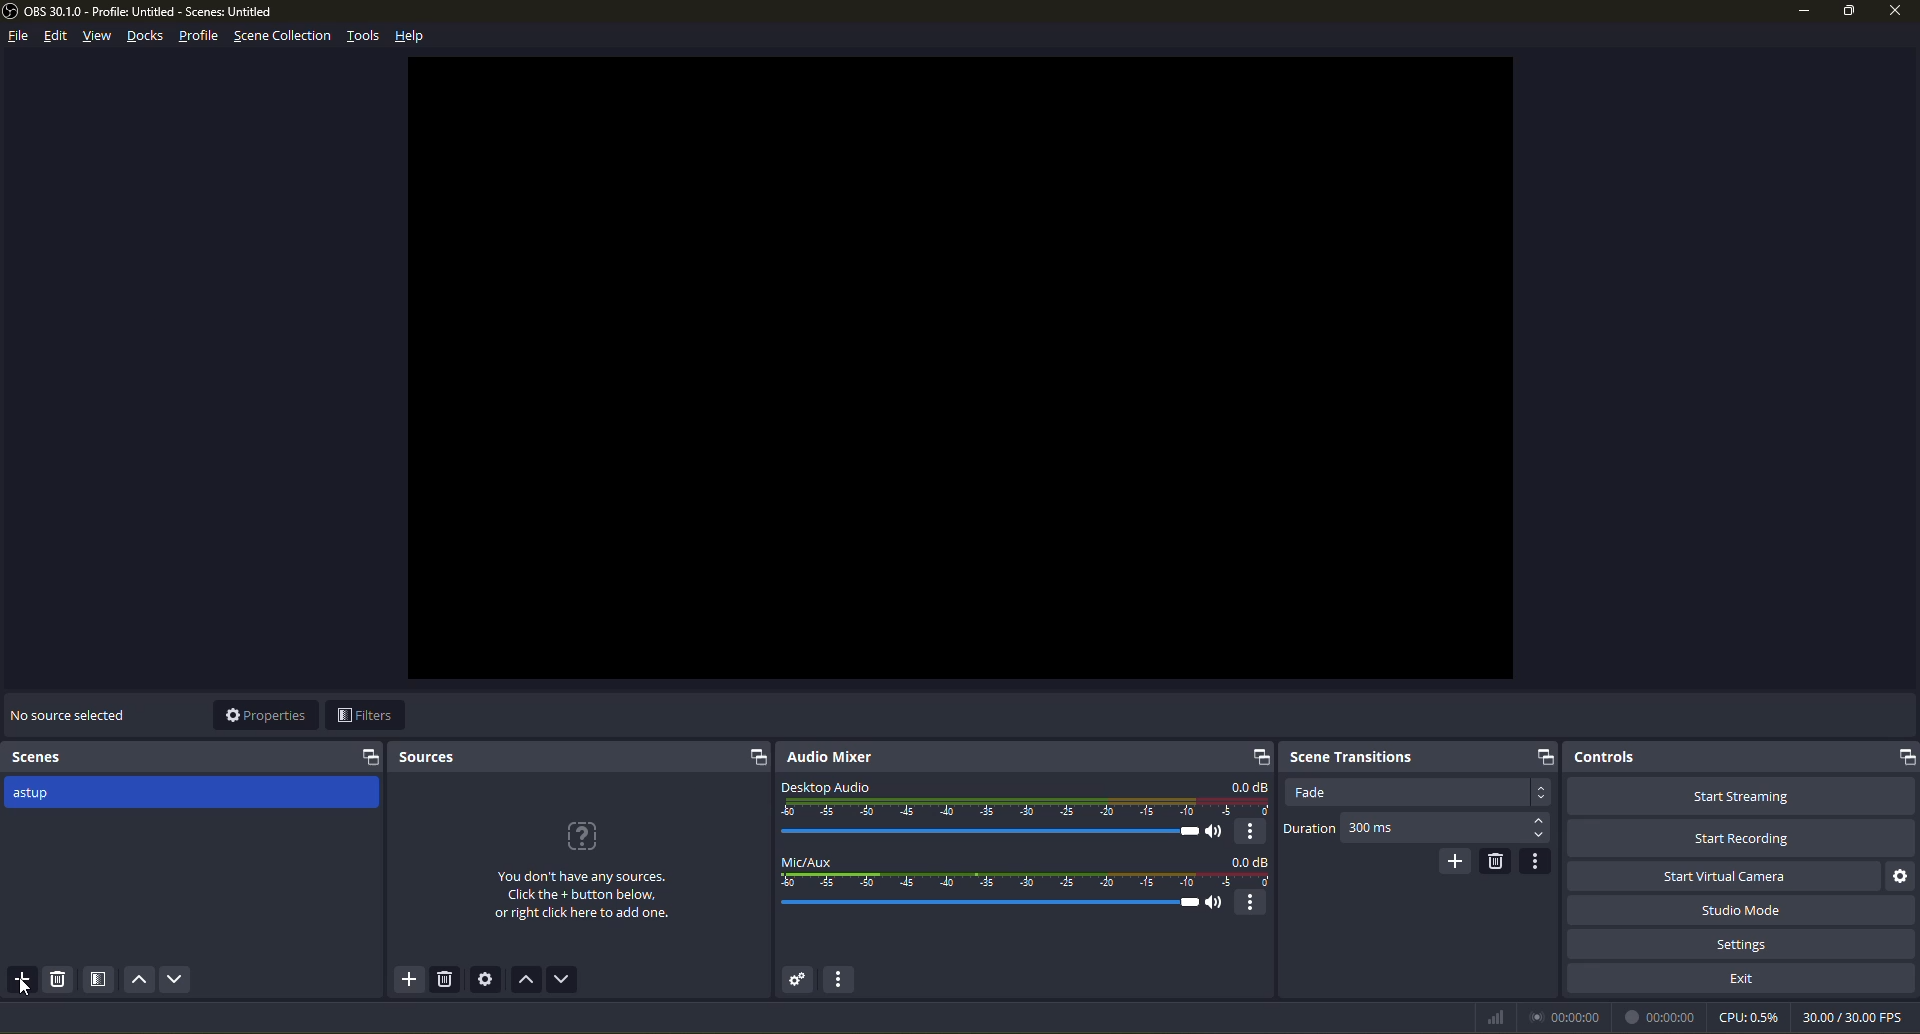 This screenshot has height=1034, width=1920. Describe the element at coordinates (1249, 861) in the screenshot. I see `db` at that location.